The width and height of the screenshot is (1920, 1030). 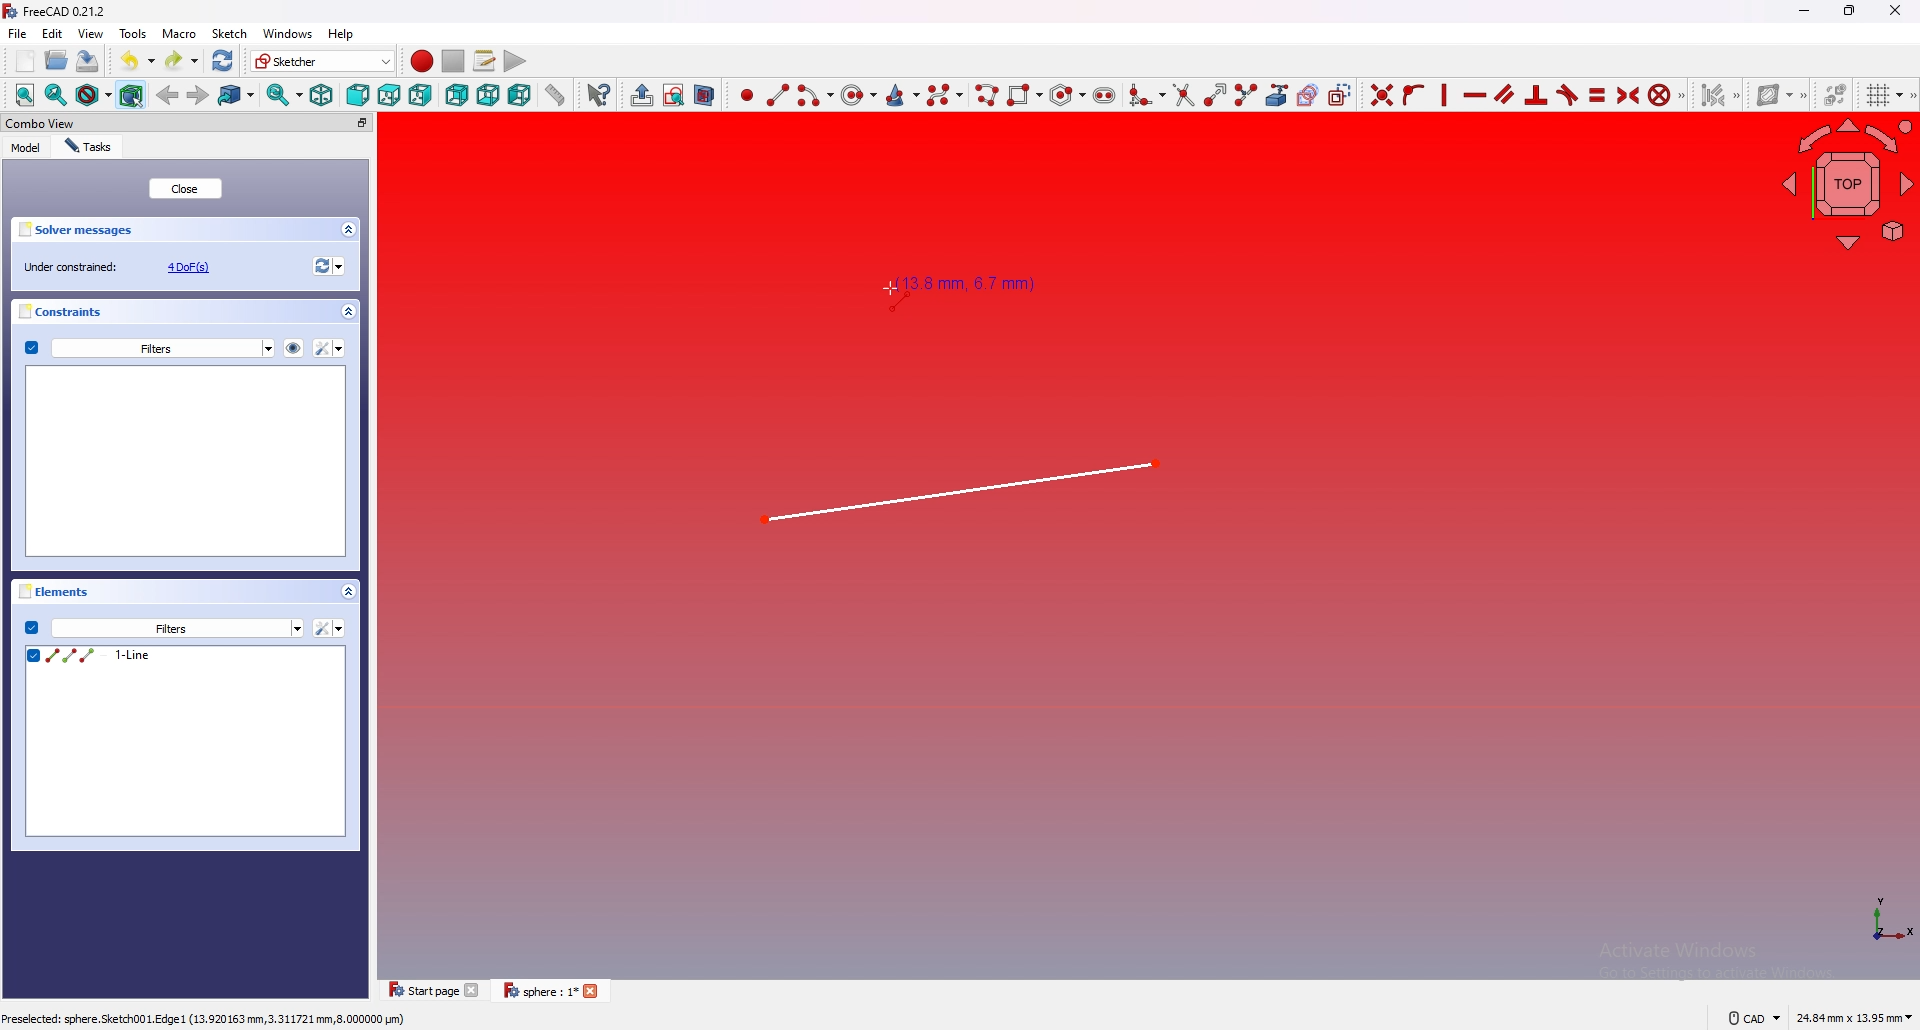 What do you see at coordinates (1717, 95) in the screenshot?
I see `Select associated constraints` at bounding box center [1717, 95].